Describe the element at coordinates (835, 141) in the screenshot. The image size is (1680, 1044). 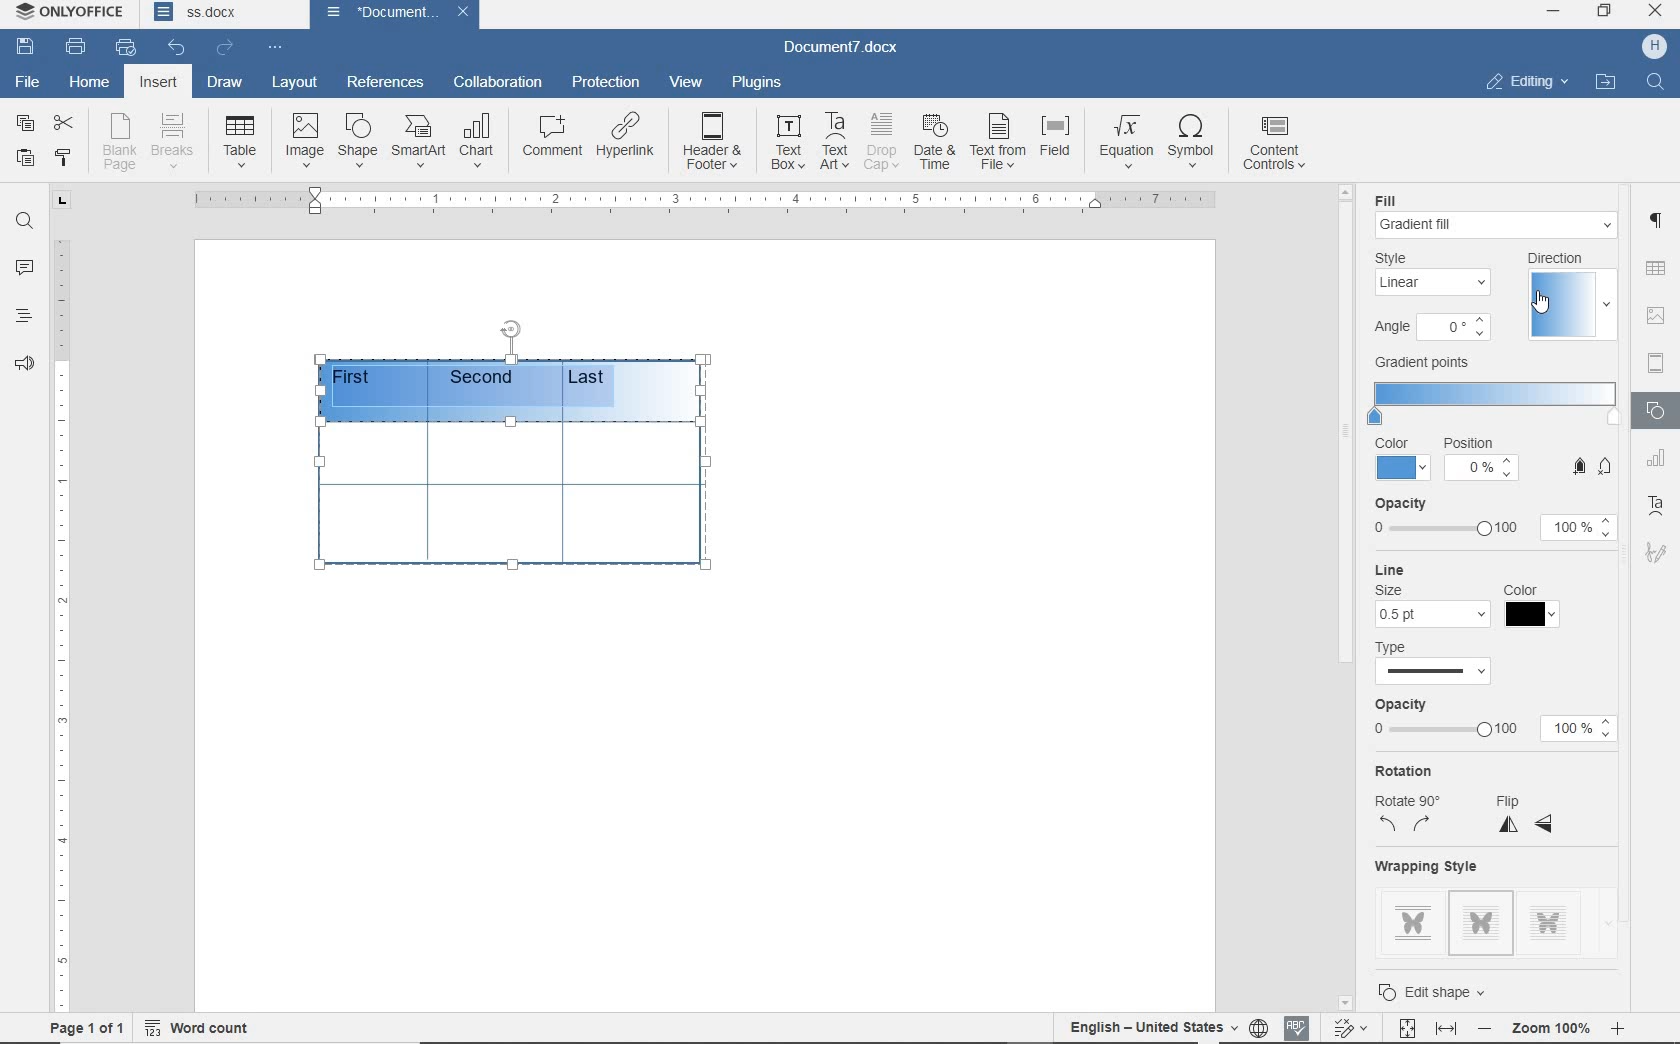
I see `text art` at that location.